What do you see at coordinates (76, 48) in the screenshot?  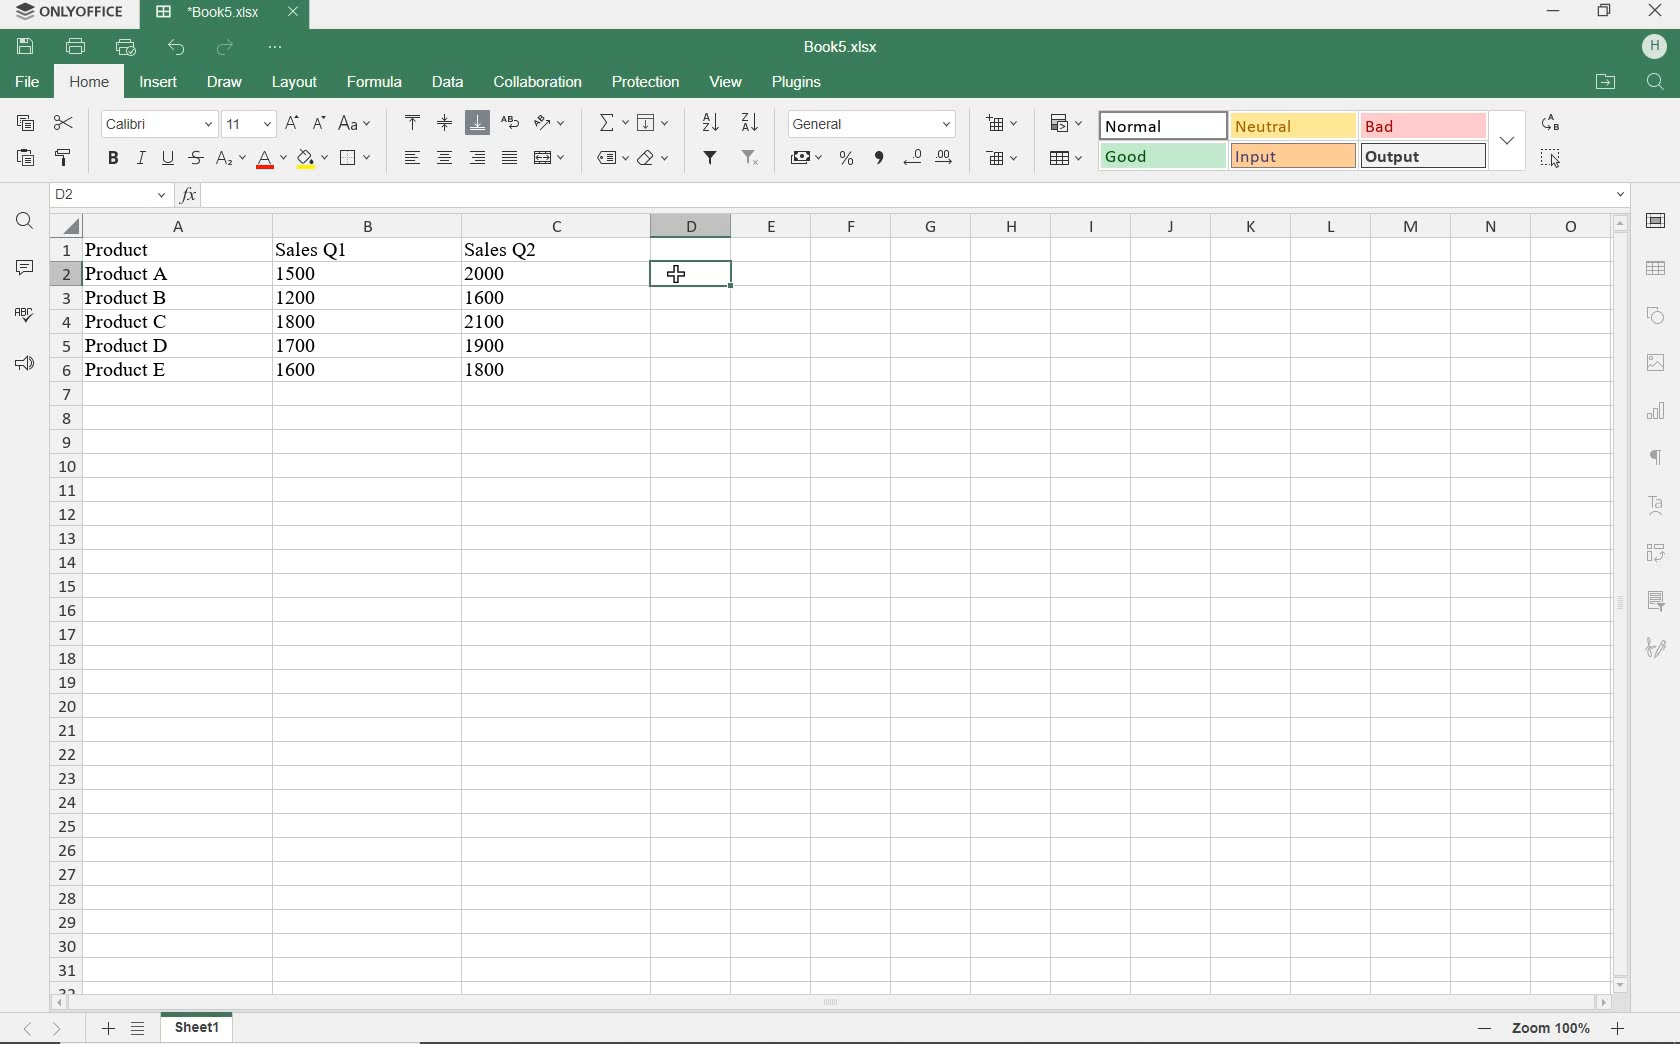 I see `print` at bounding box center [76, 48].